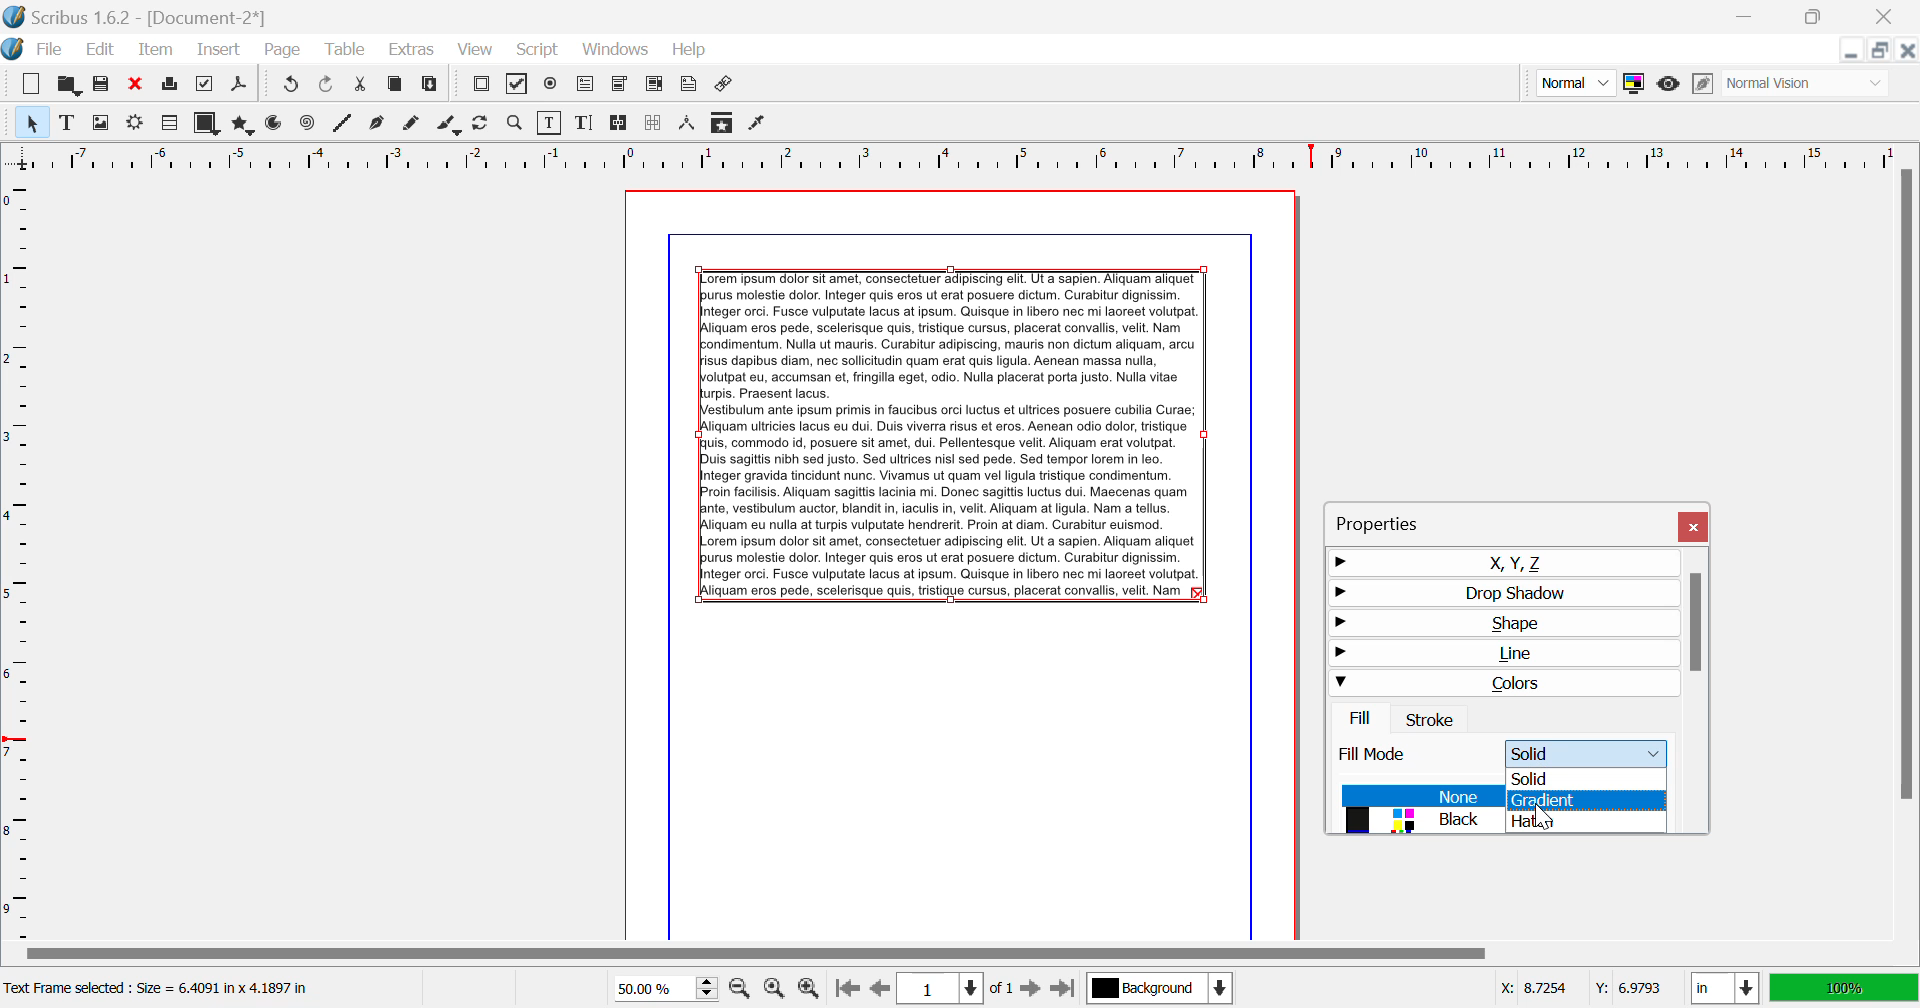 This screenshot has width=1920, height=1008. What do you see at coordinates (362, 86) in the screenshot?
I see `Cut` at bounding box center [362, 86].